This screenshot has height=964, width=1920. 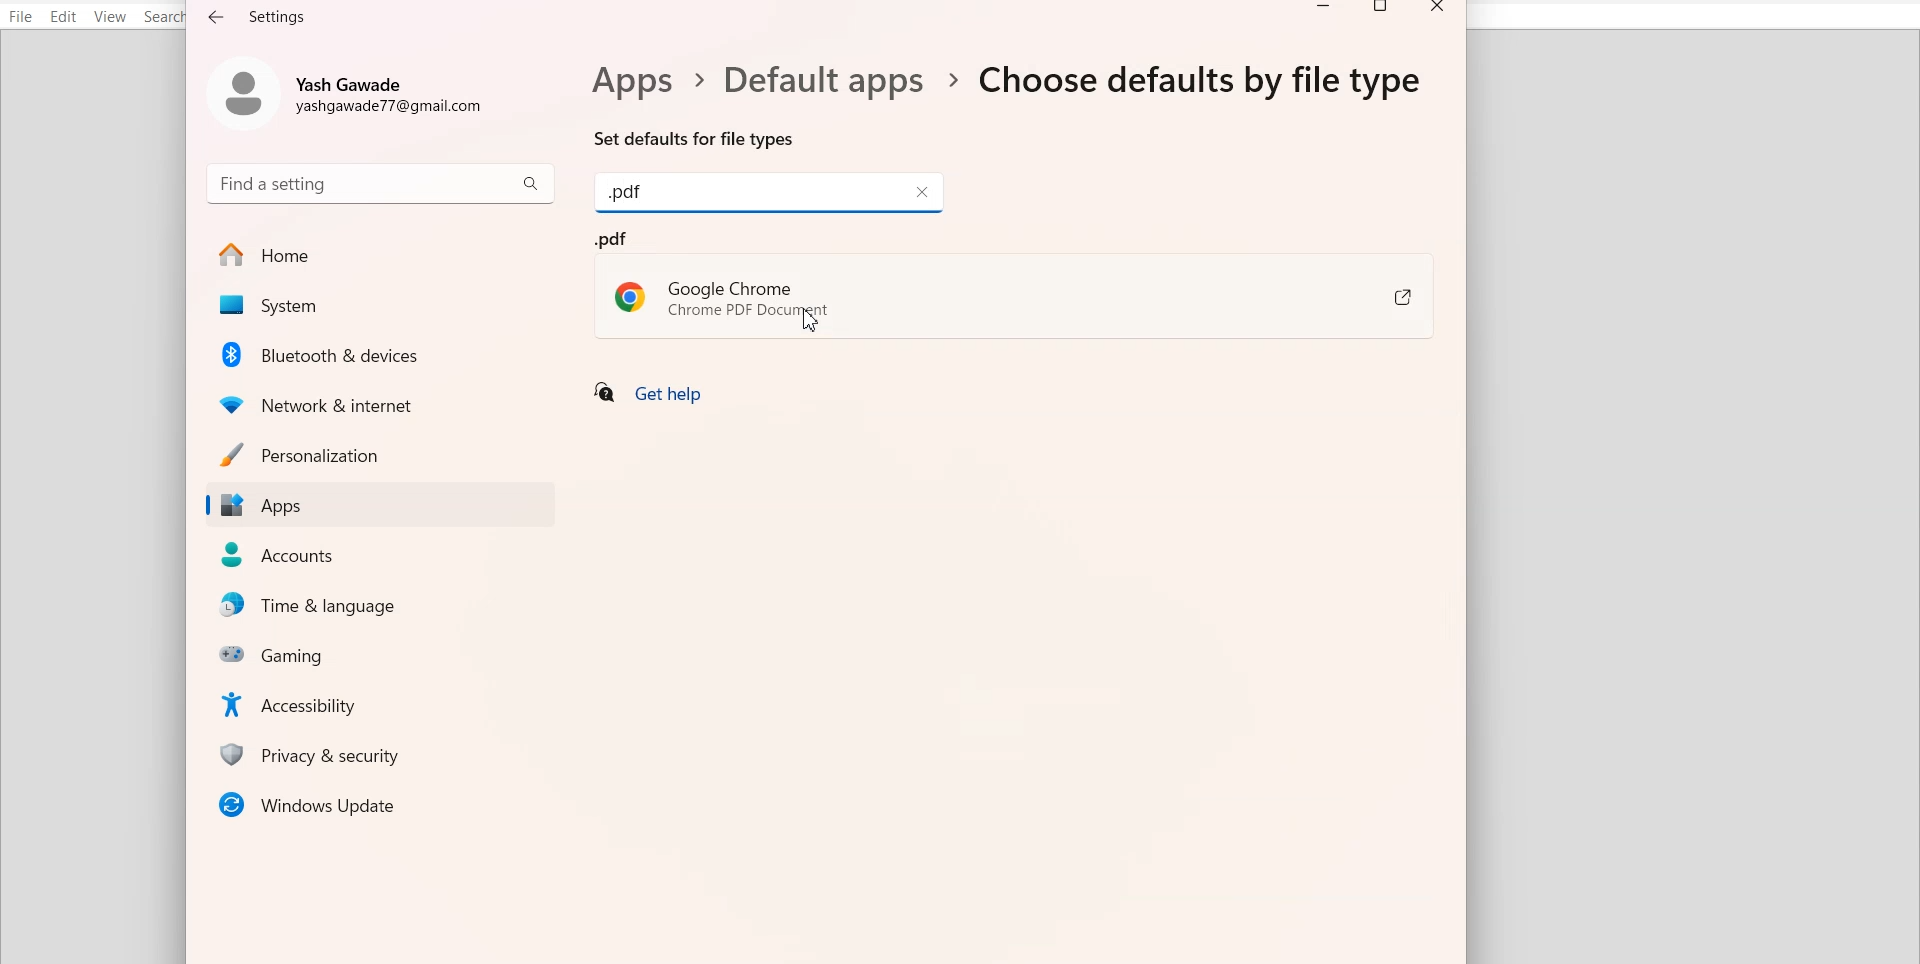 What do you see at coordinates (64, 16) in the screenshot?
I see `Edit` at bounding box center [64, 16].